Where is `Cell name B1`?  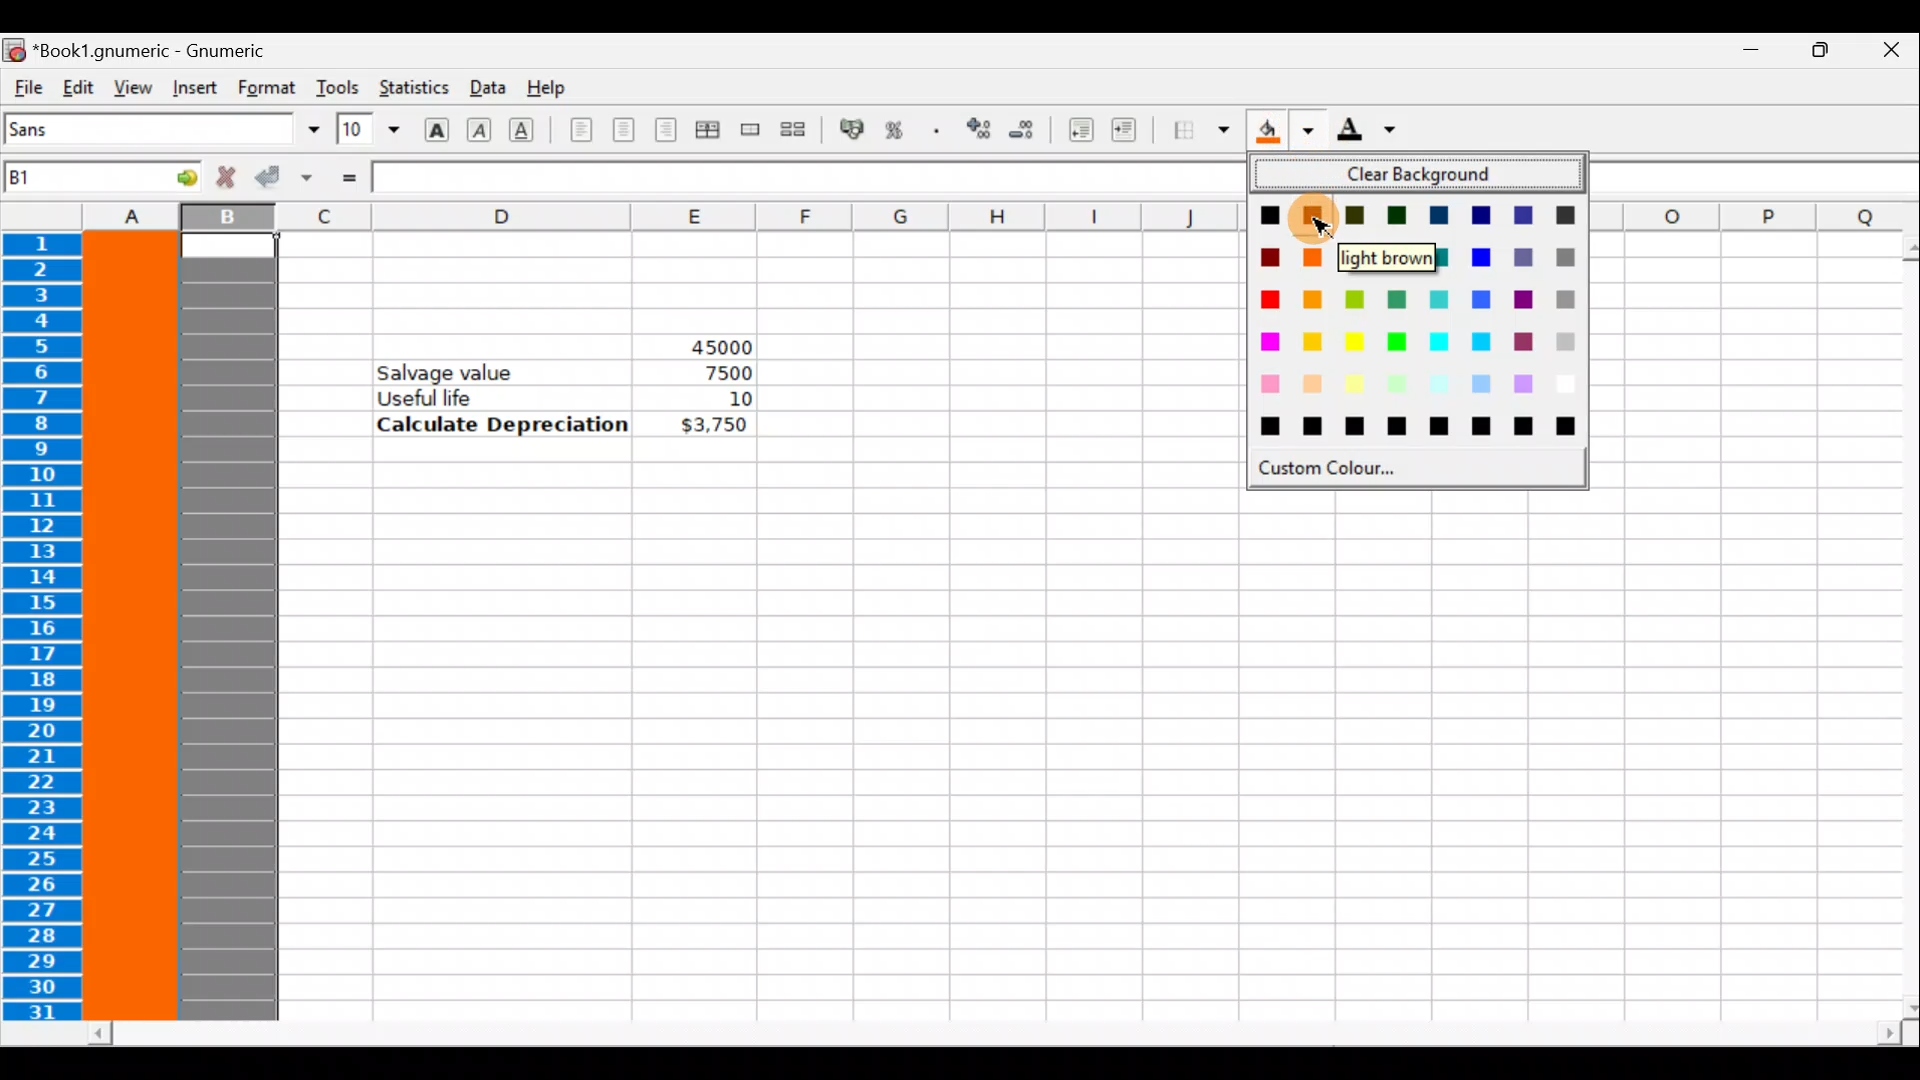 Cell name B1 is located at coordinates (71, 180).